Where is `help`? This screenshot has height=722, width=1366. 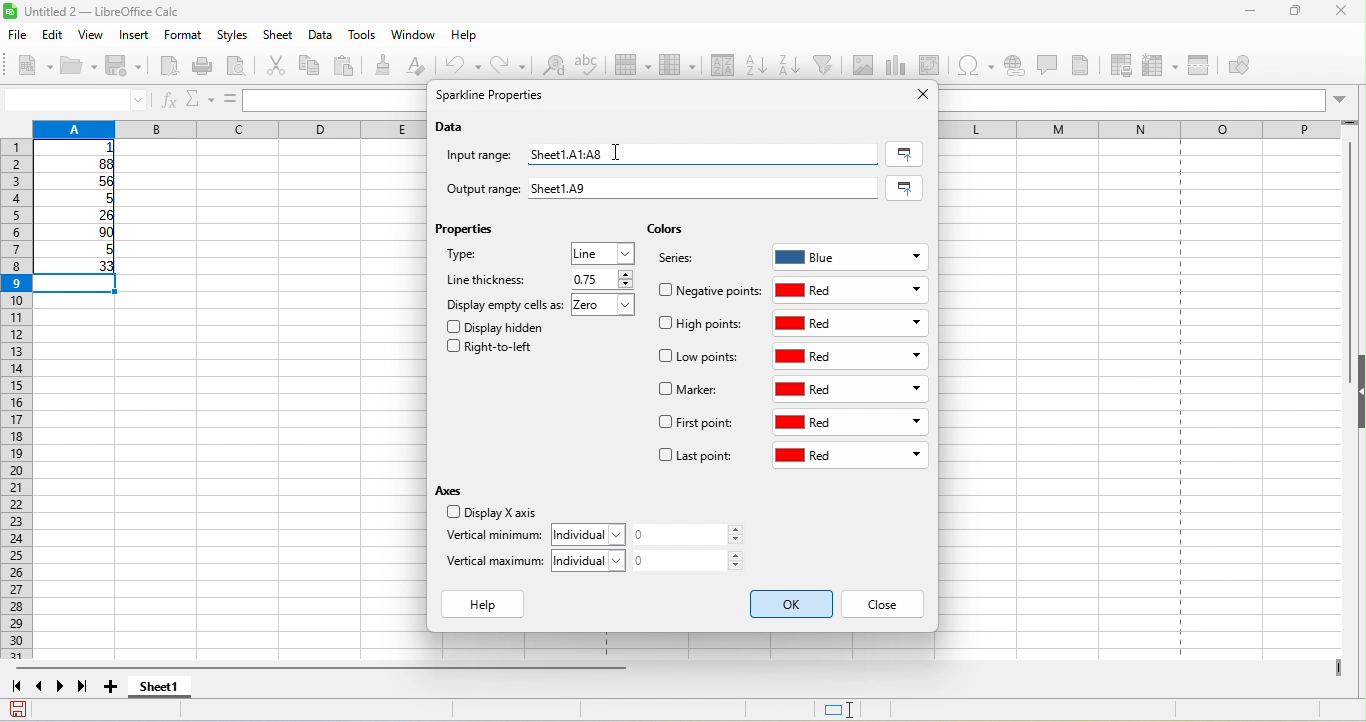
help is located at coordinates (465, 39).